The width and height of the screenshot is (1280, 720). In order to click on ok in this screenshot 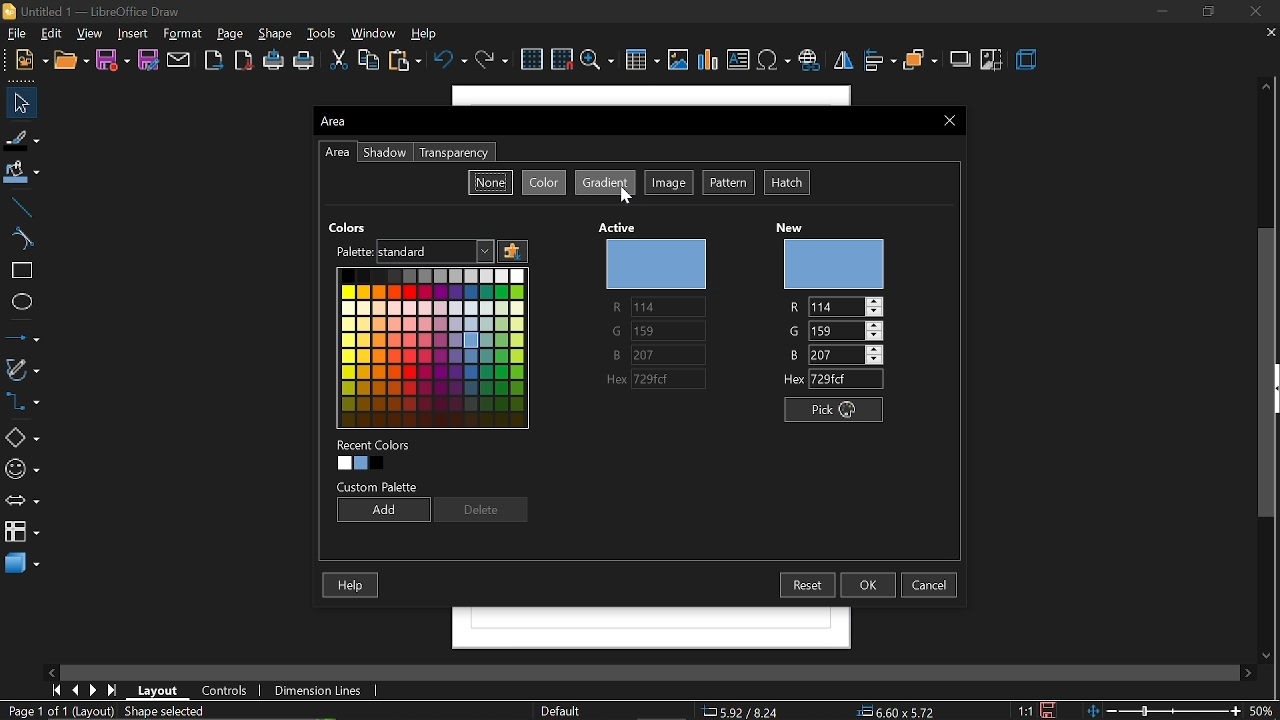, I will do `click(870, 585)`.